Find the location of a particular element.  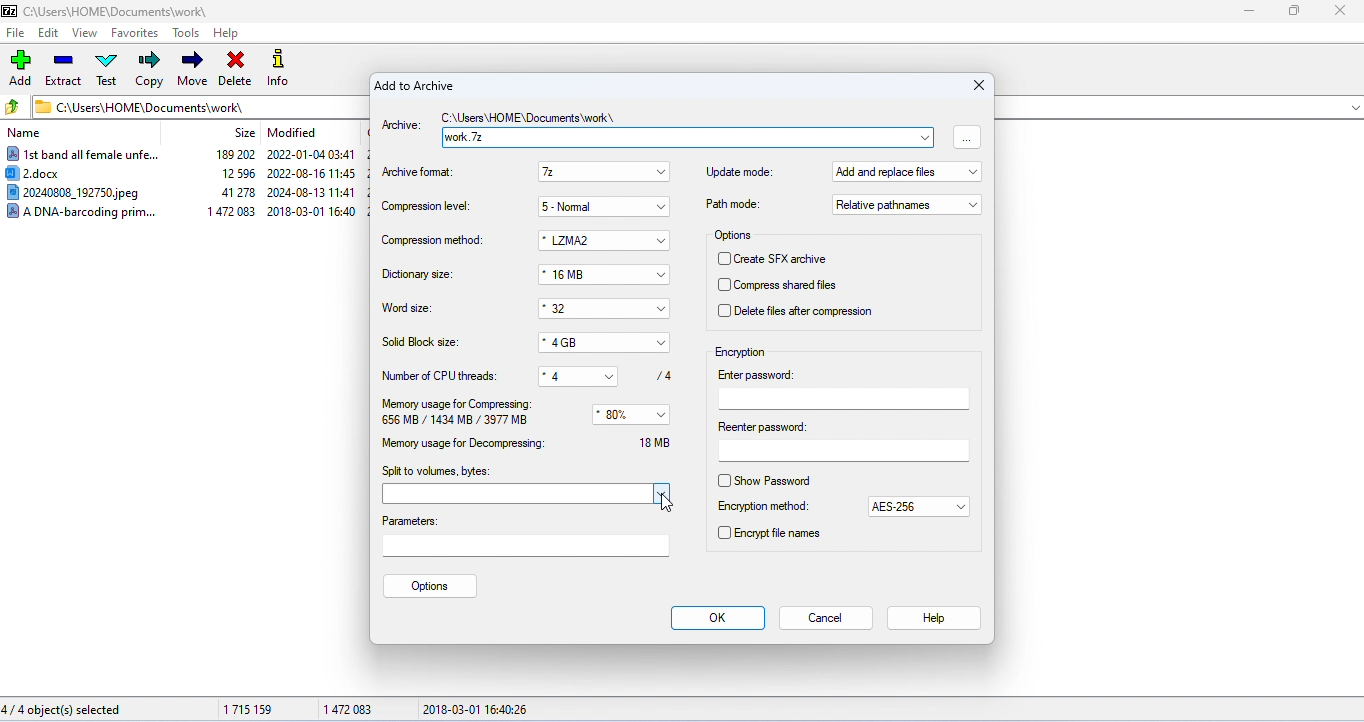

* 32 is located at coordinates (589, 309).